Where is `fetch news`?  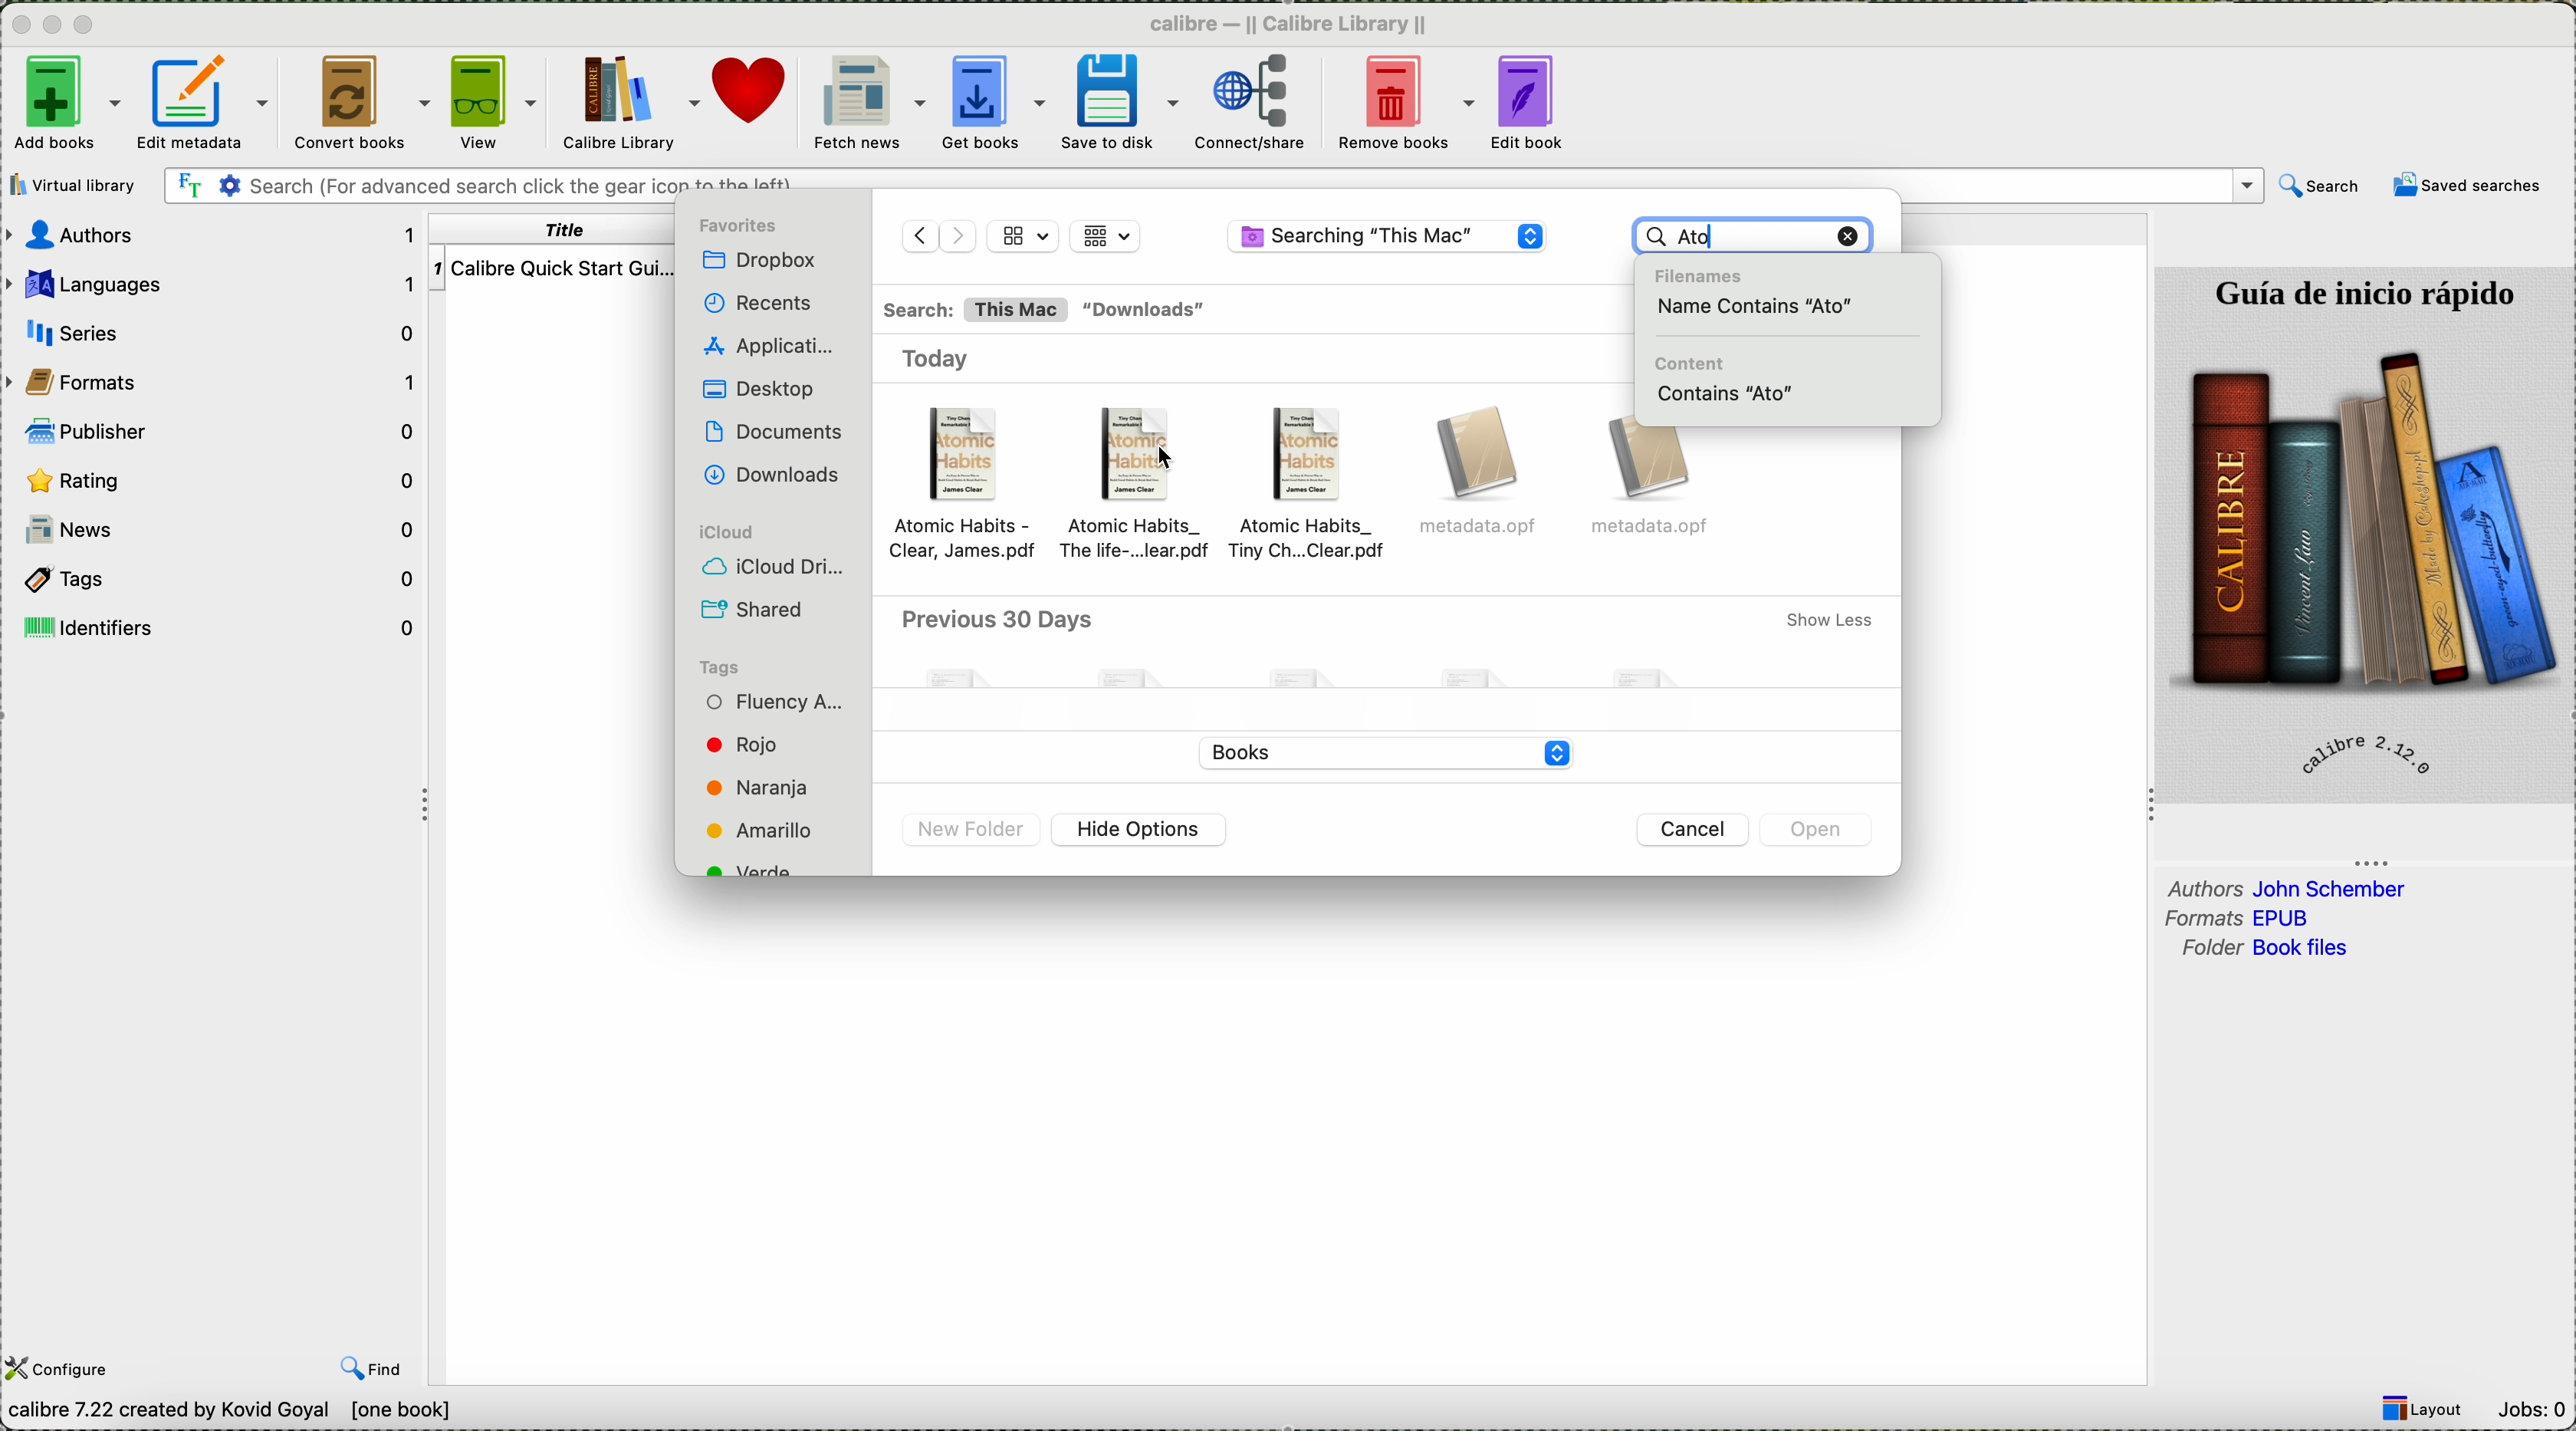 fetch news is located at coordinates (869, 104).